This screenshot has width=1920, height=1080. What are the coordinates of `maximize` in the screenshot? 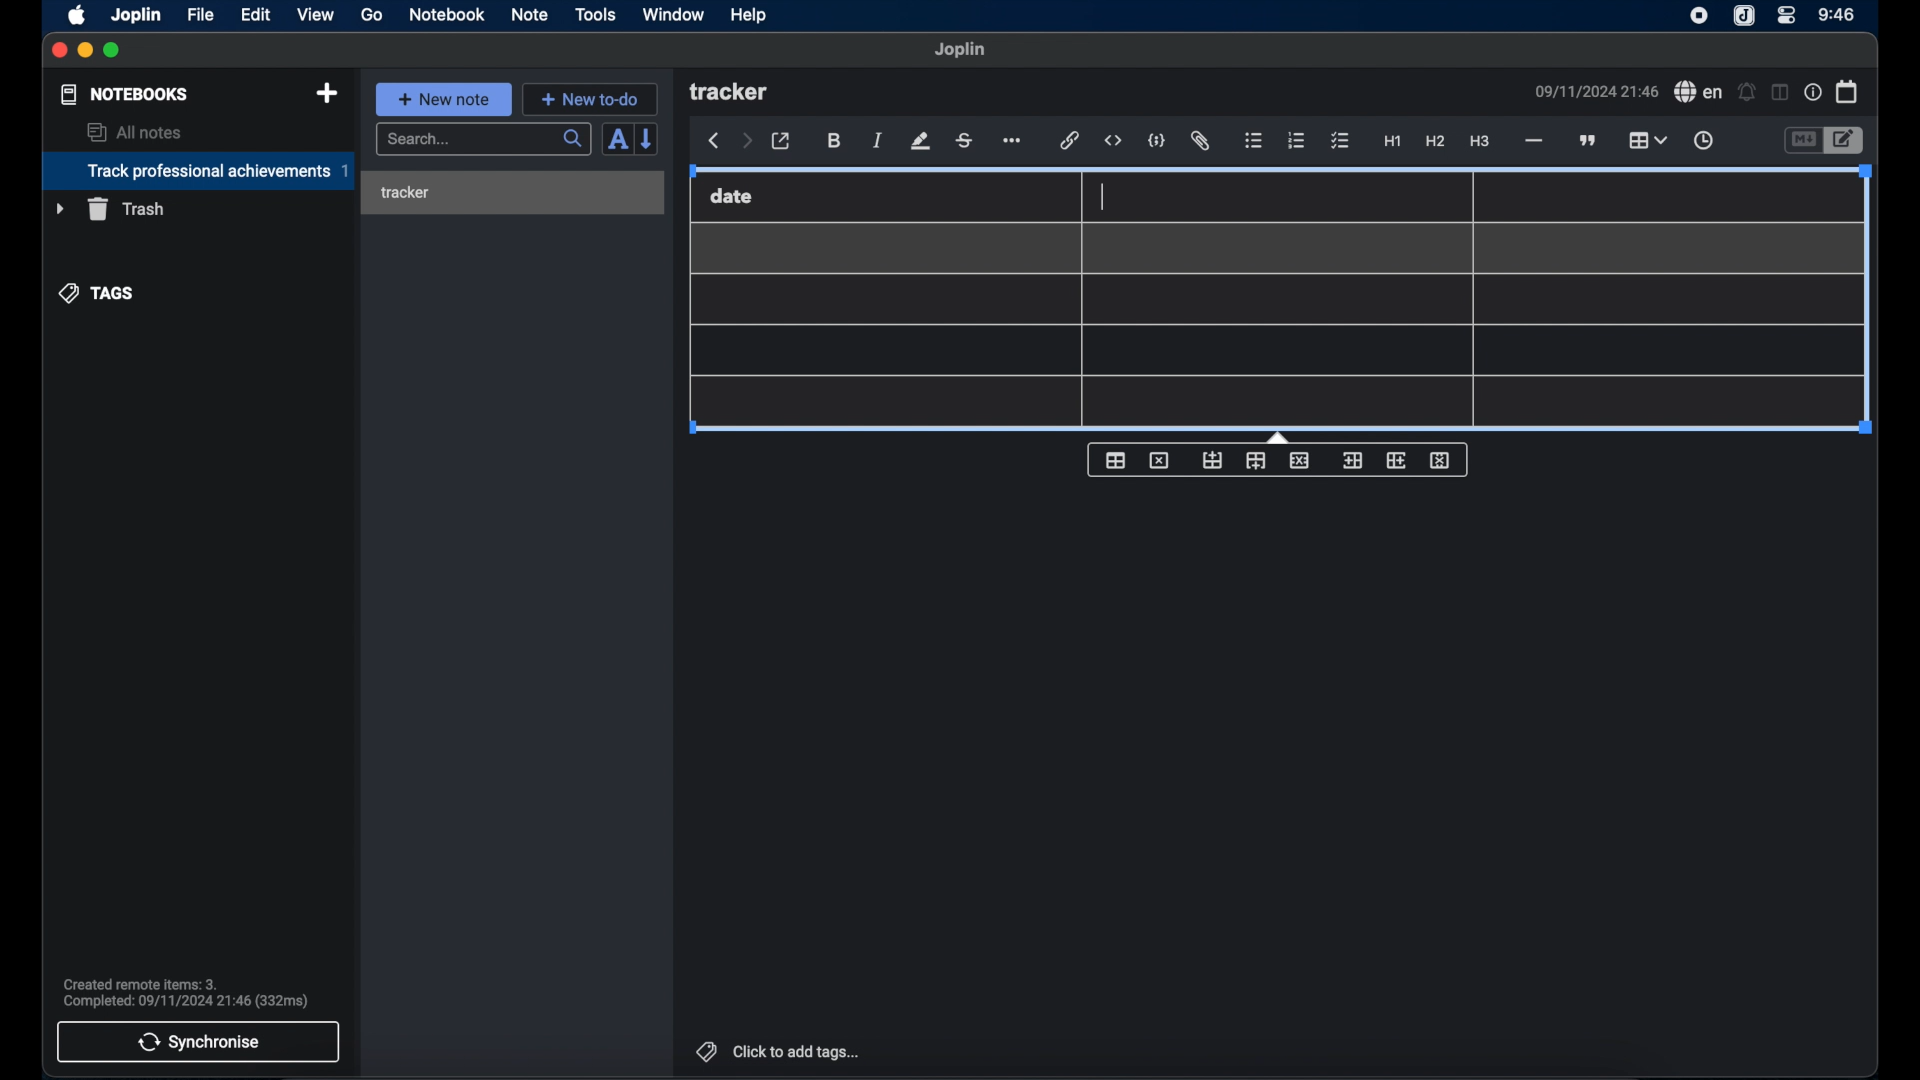 It's located at (114, 51).